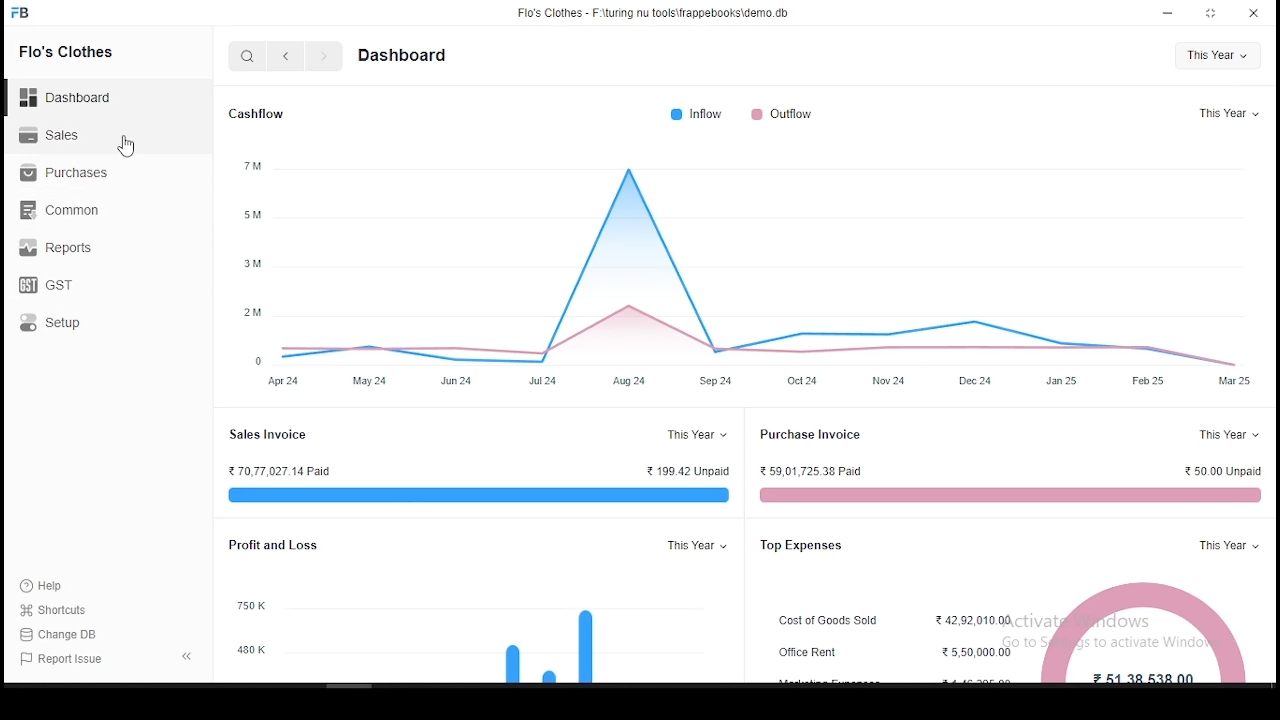 This screenshot has height=720, width=1280. What do you see at coordinates (1221, 544) in the screenshot?
I see `this year` at bounding box center [1221, 544].